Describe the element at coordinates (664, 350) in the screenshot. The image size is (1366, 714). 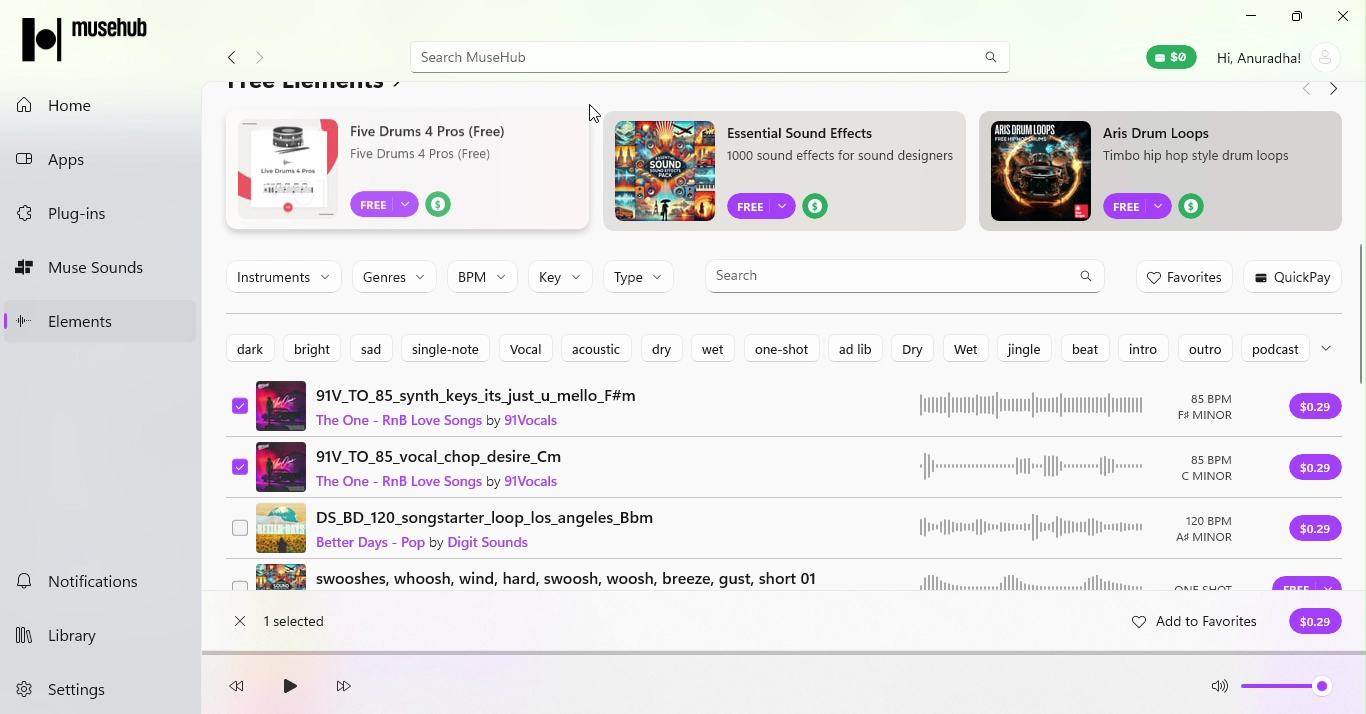
I see `dry` at that location.